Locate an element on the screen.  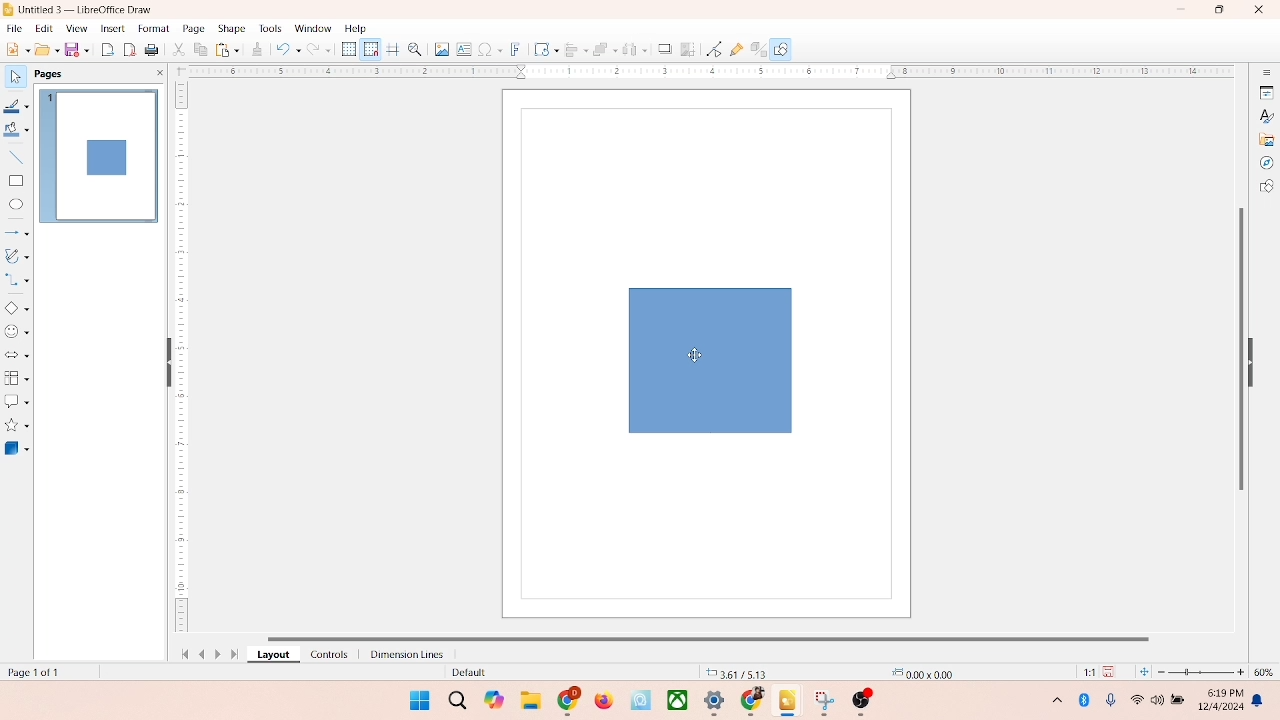
open is located at coordinates (45, 49).